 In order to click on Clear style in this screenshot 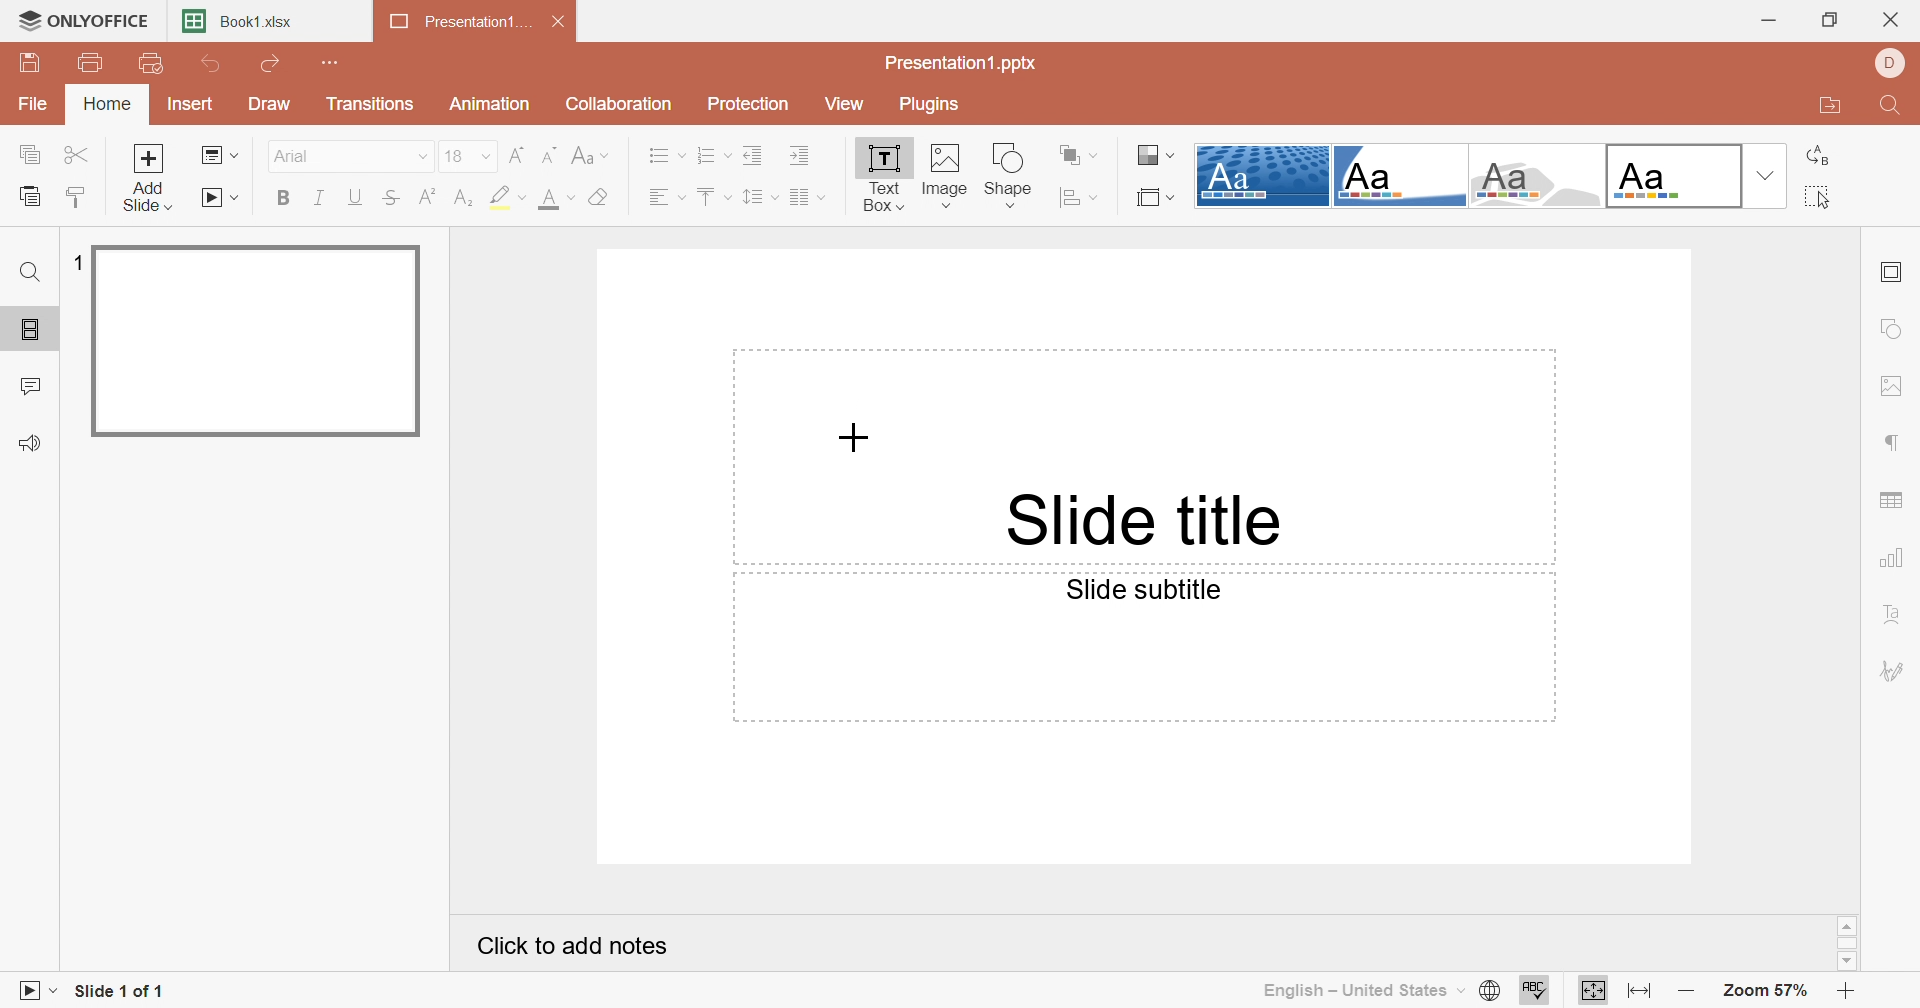, I will do `click(603, 198)`.